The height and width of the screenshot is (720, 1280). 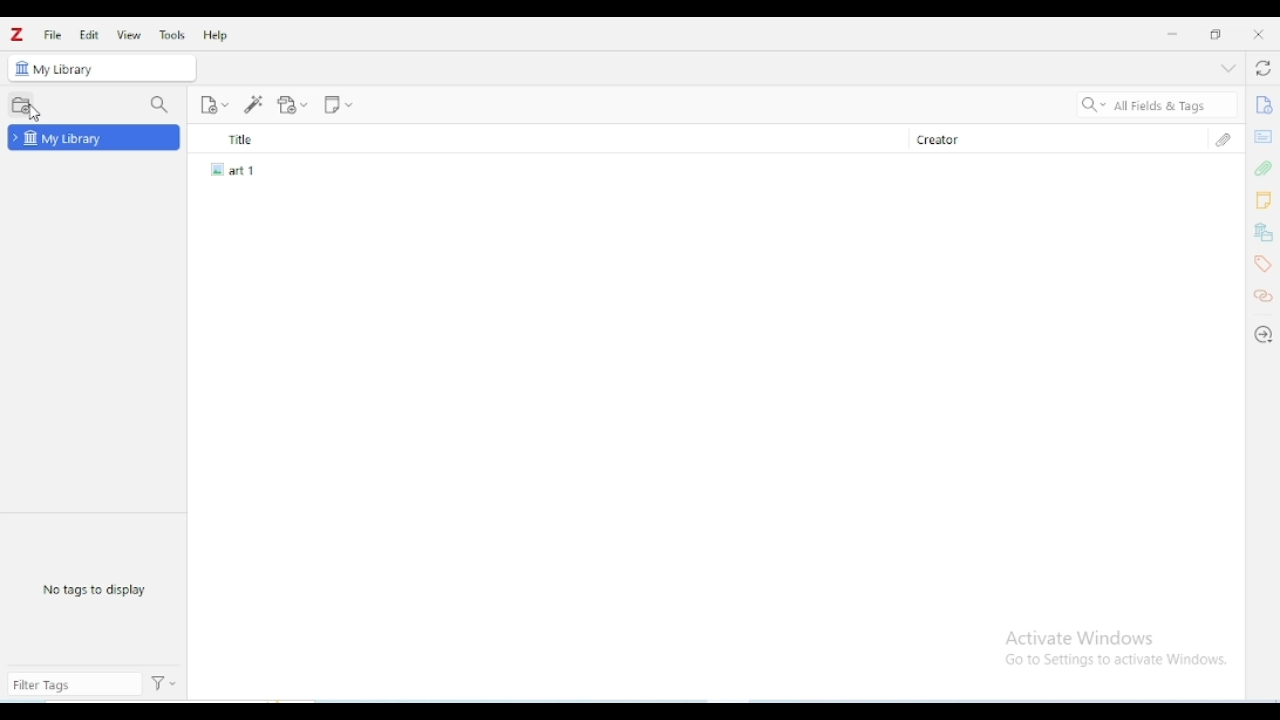 I want to click on tools, so click(x=172, y=35).